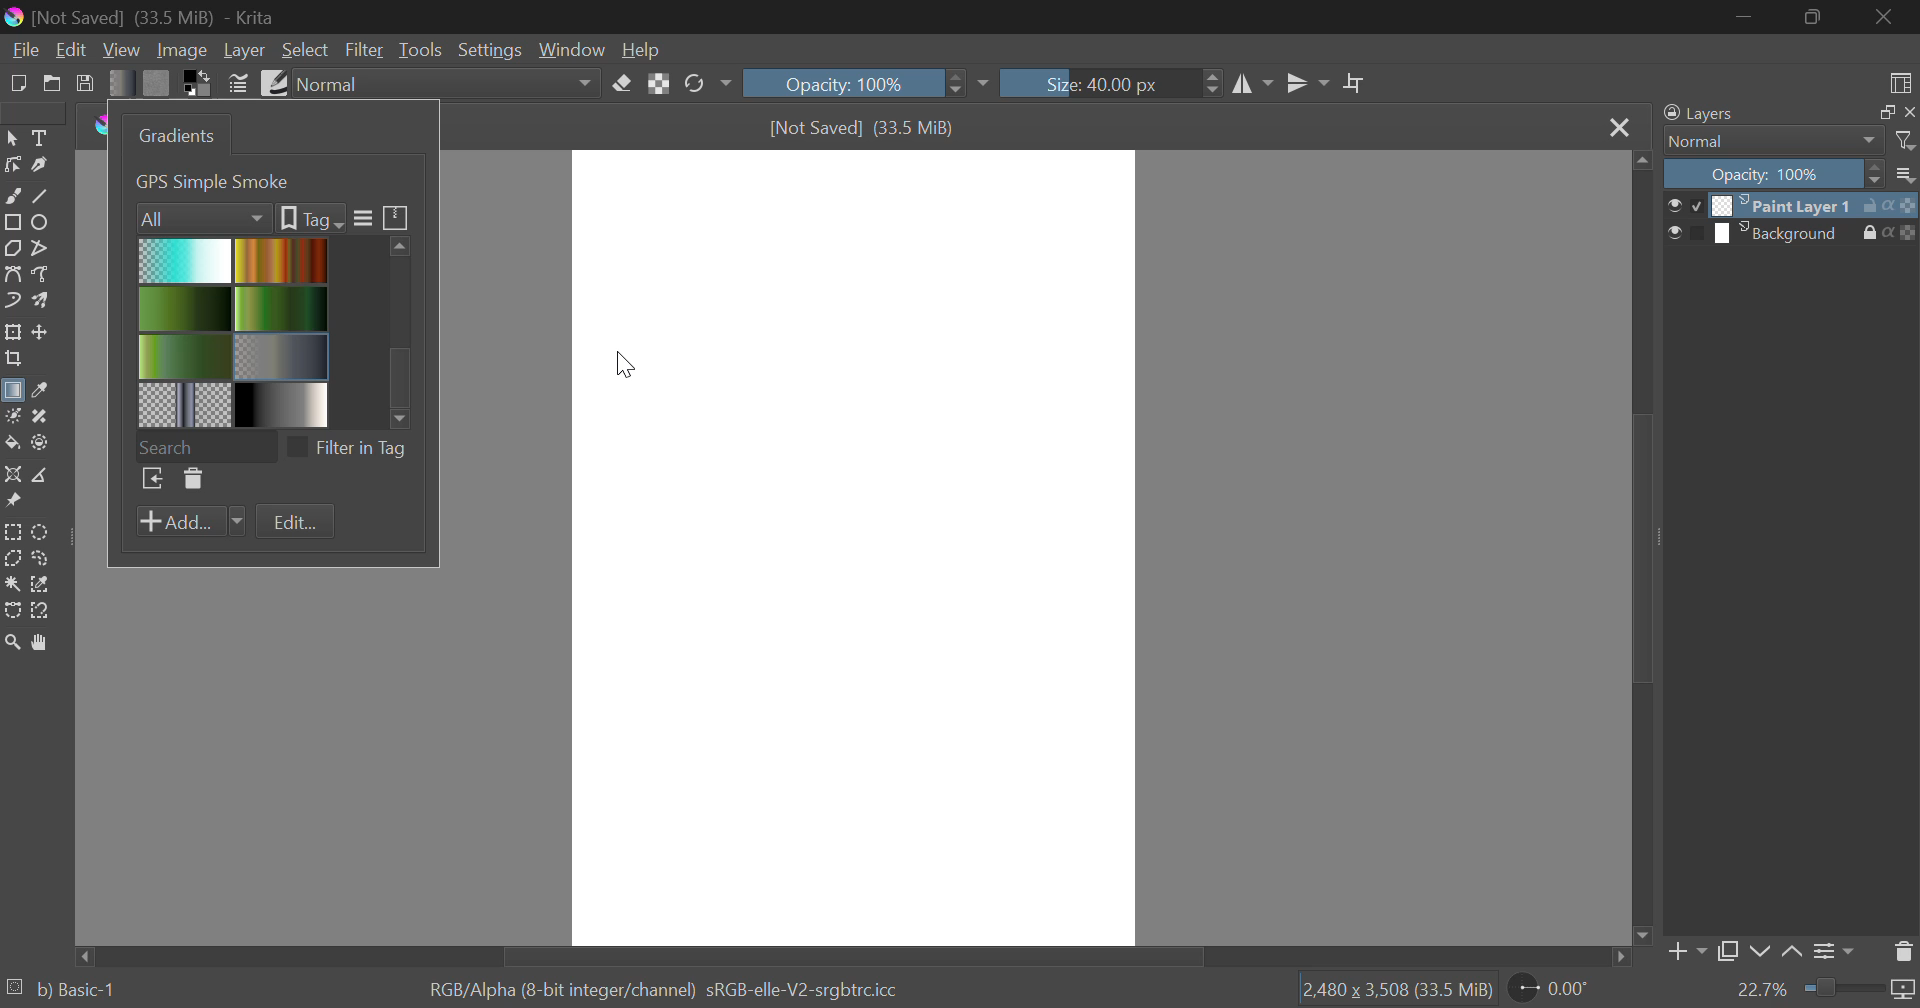  Describe the element at coordinates (278, 259) in the screenshot. I see `Gradient 2` at that location.